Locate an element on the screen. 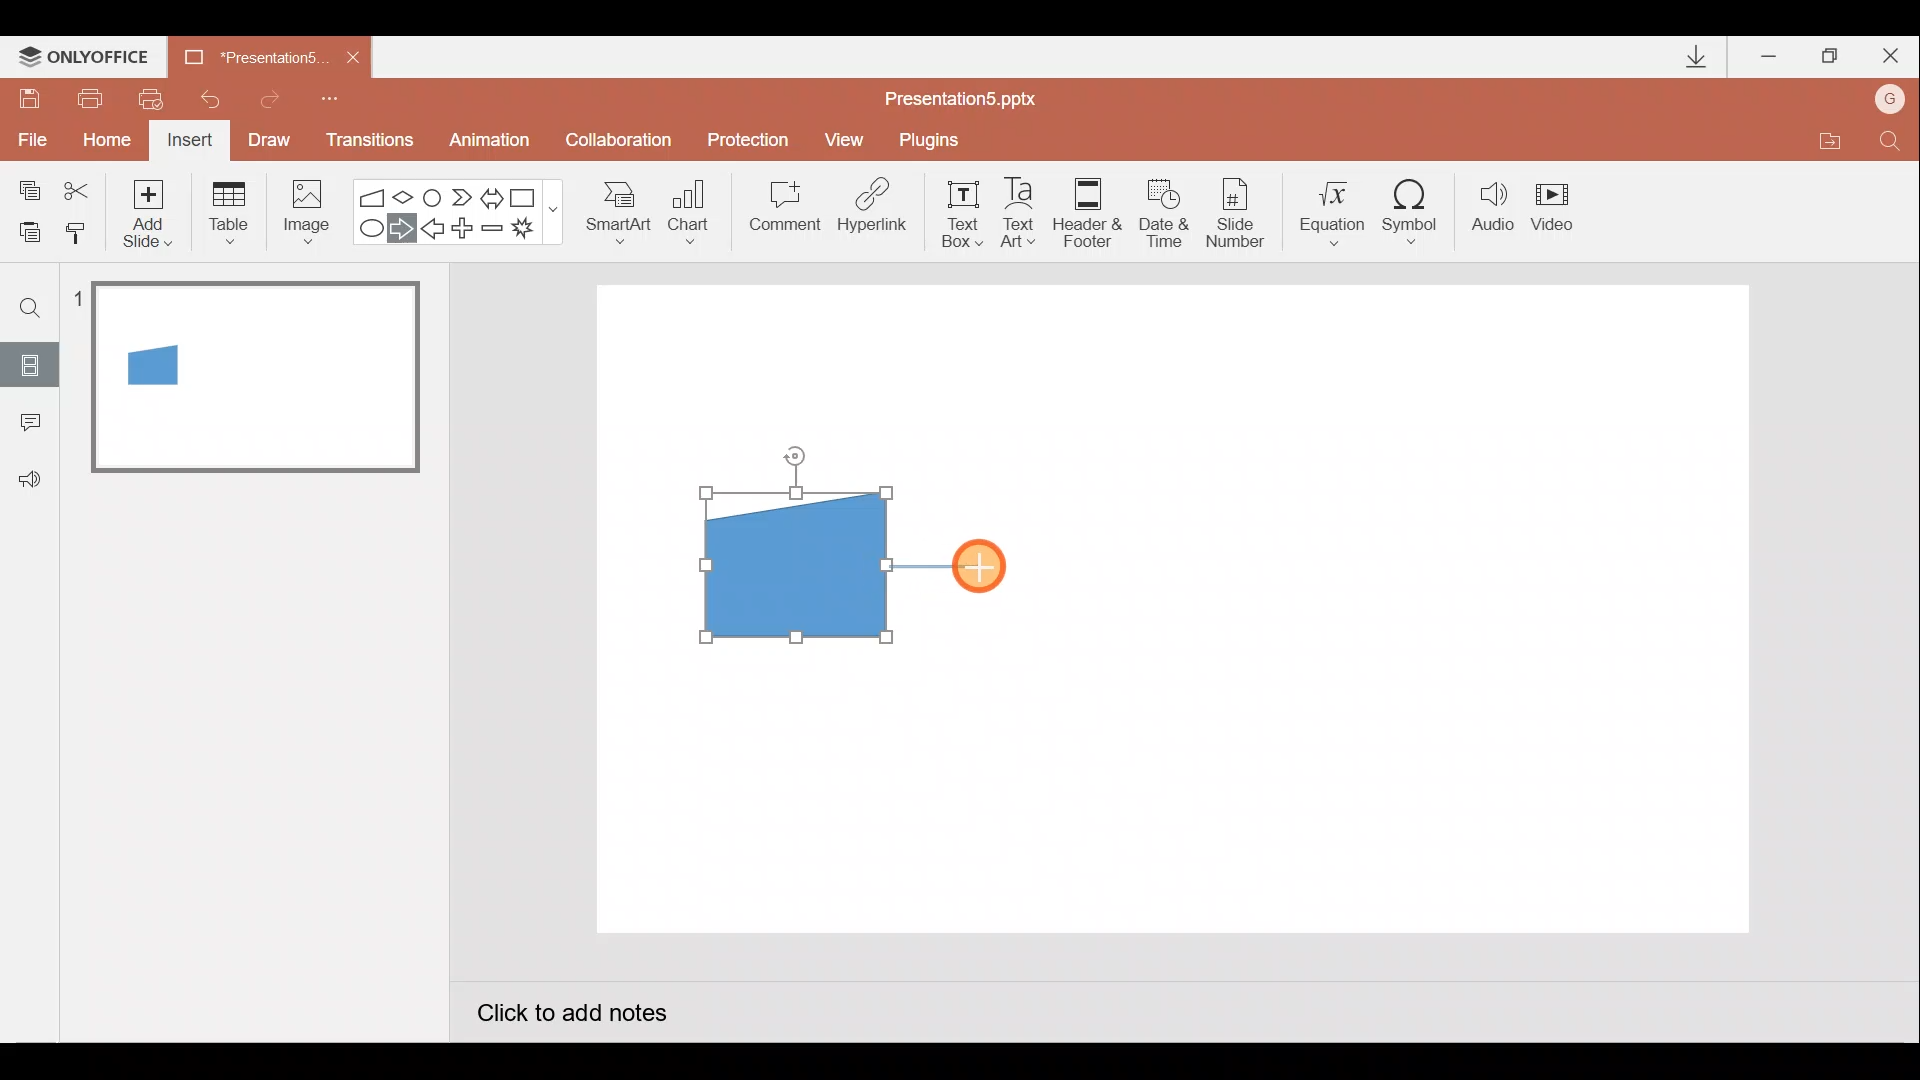 The image size is (1920, 1080). Left right arrow is located at coordinates (494, 194).